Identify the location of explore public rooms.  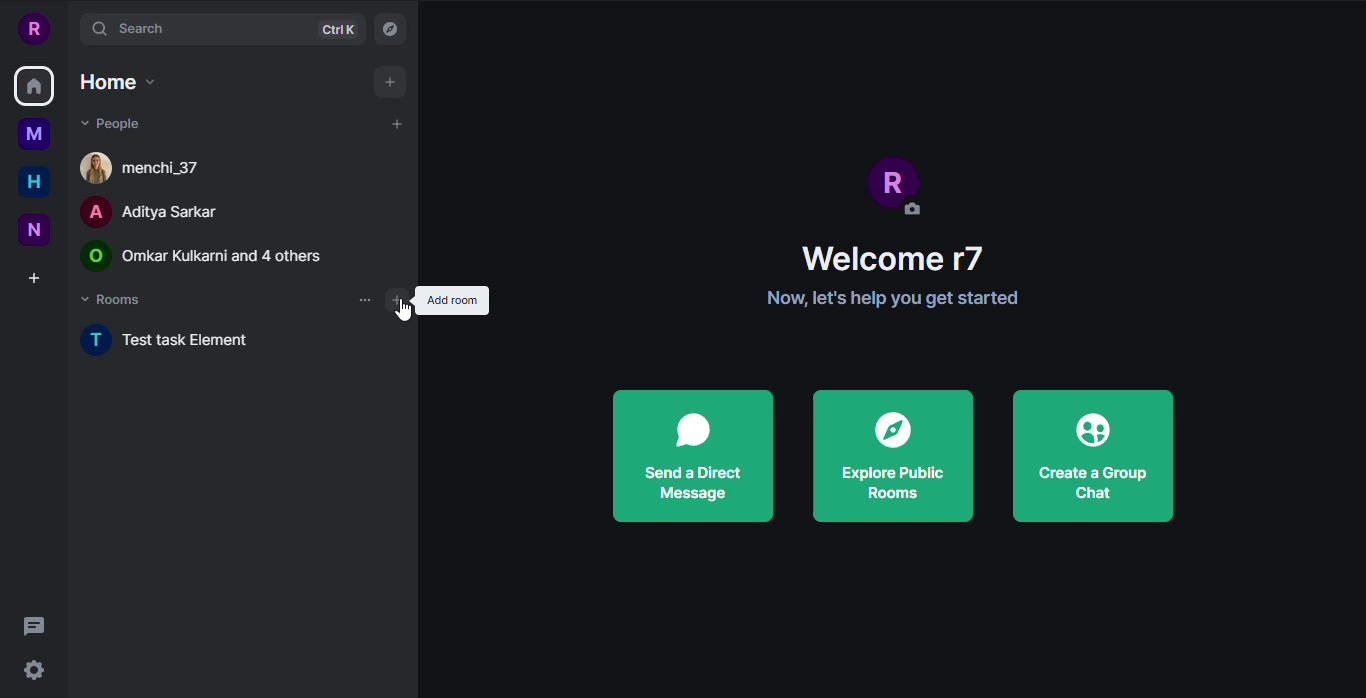
(890, 455).